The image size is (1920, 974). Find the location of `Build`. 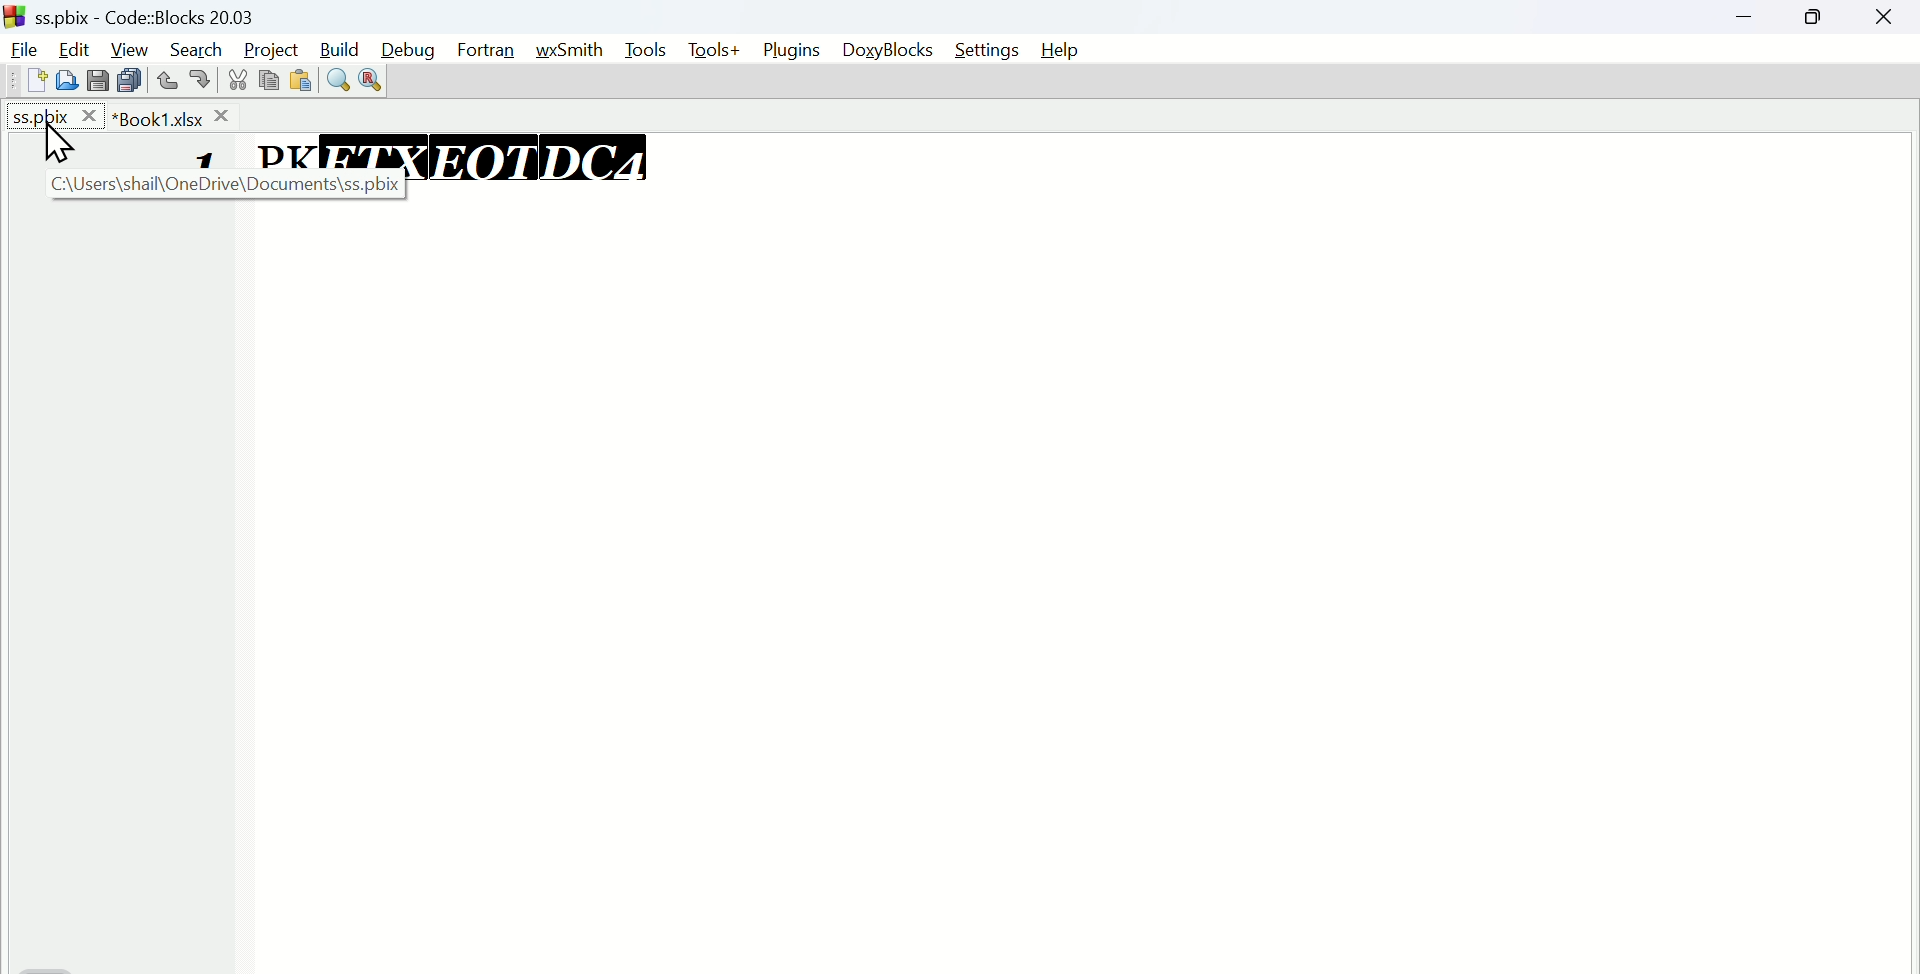

Build is located at coordinates (341, 46).